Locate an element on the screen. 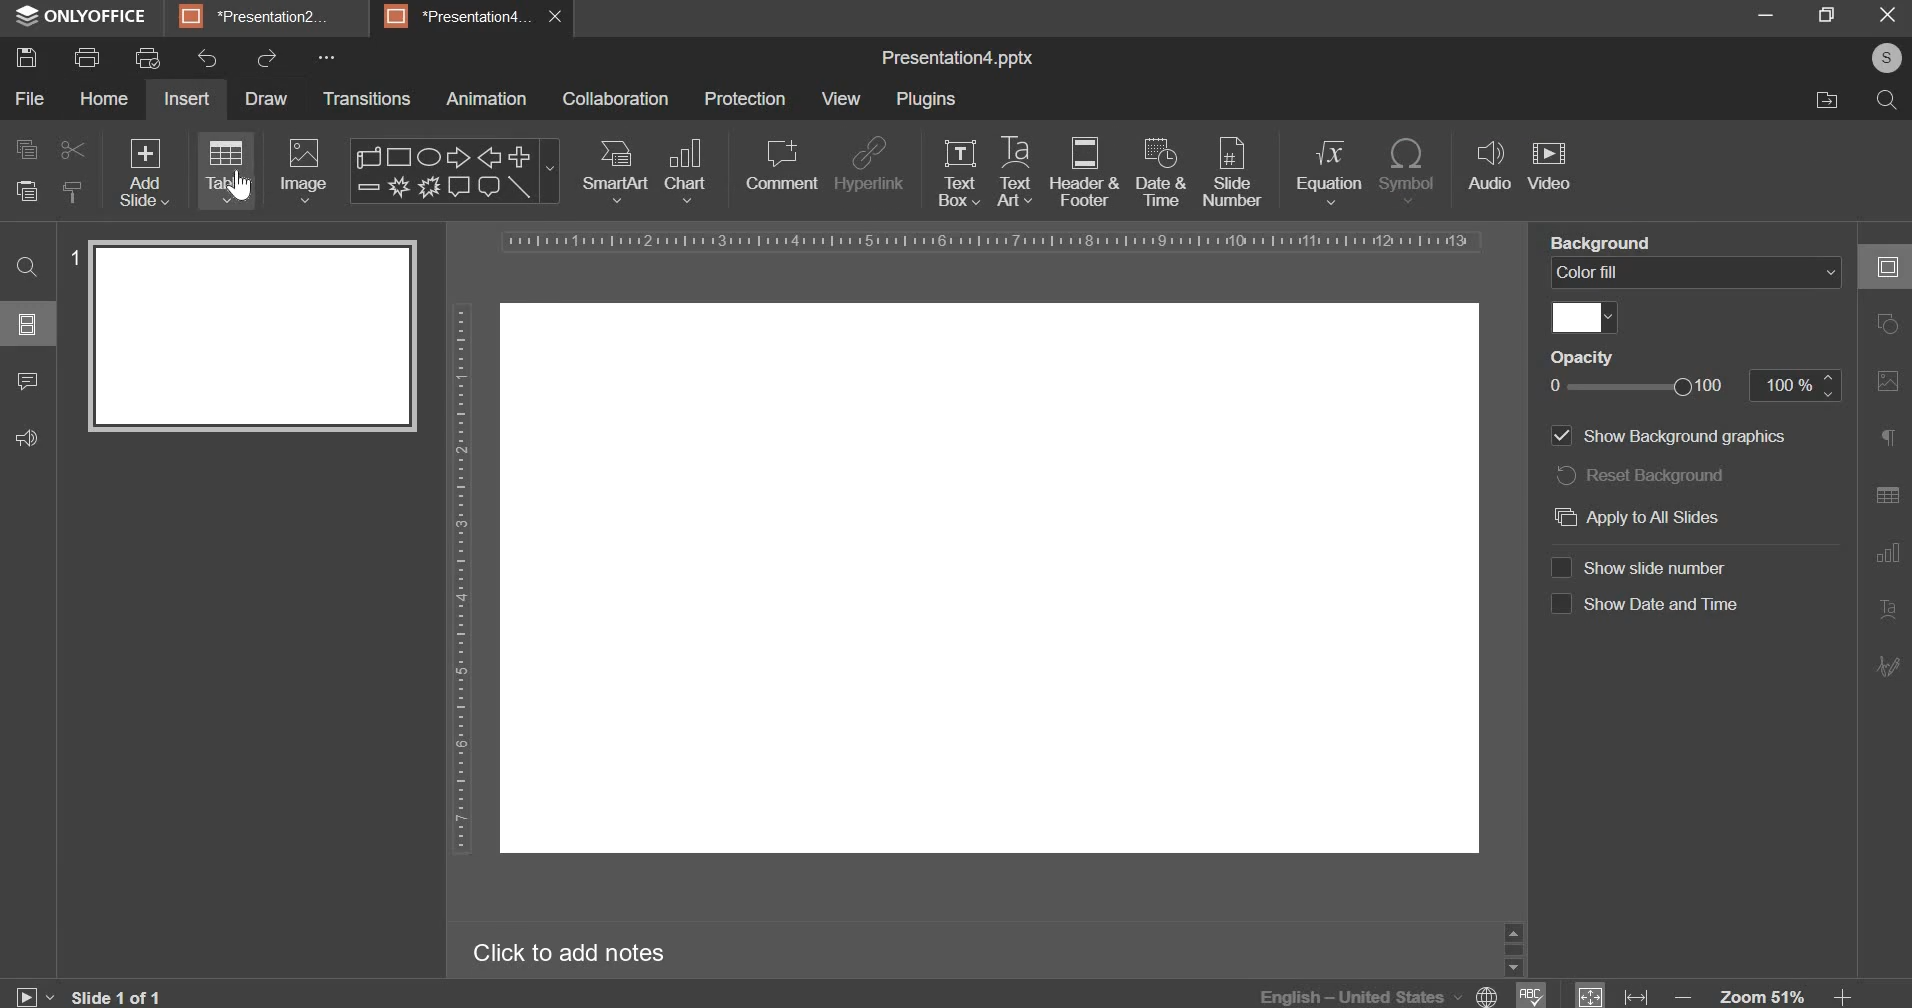 The height and width of the screenshot is (1008, 1912). 100% is located at coordinates (1799, 387).